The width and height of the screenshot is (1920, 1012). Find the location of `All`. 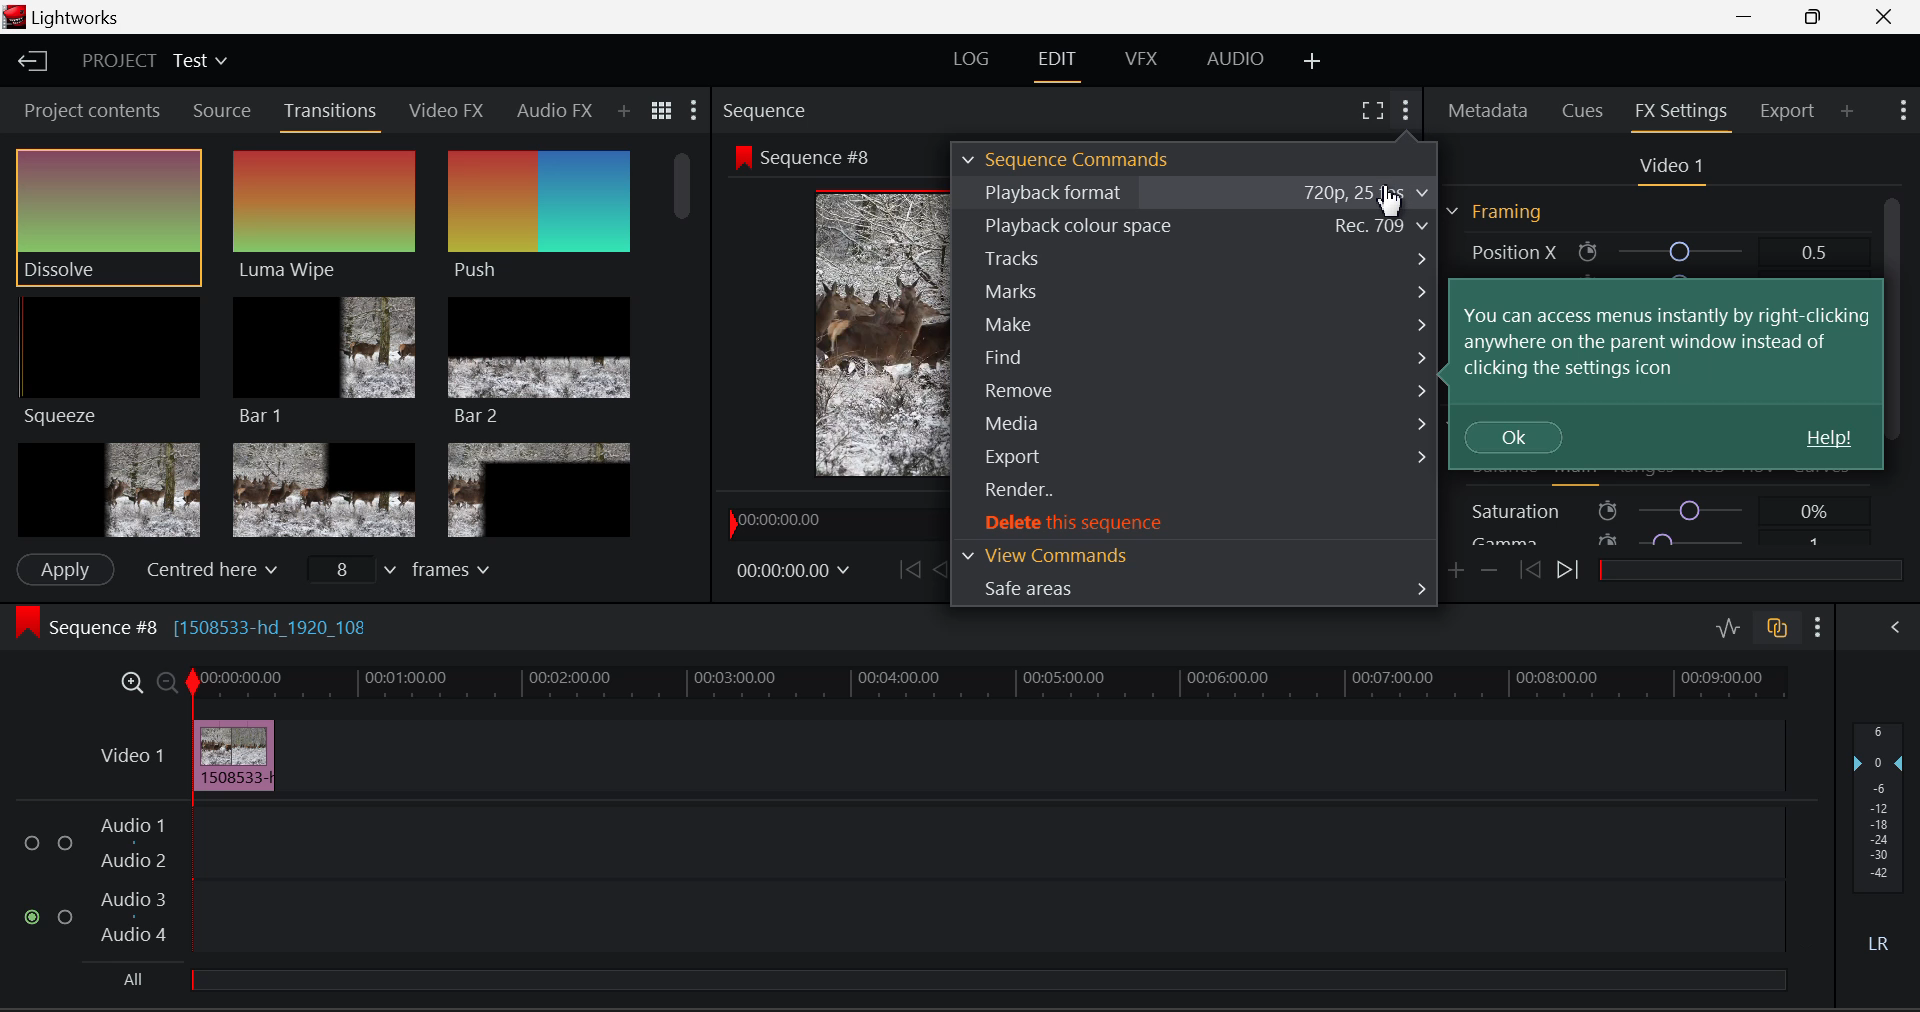

All is located at coordinates (137, 974).